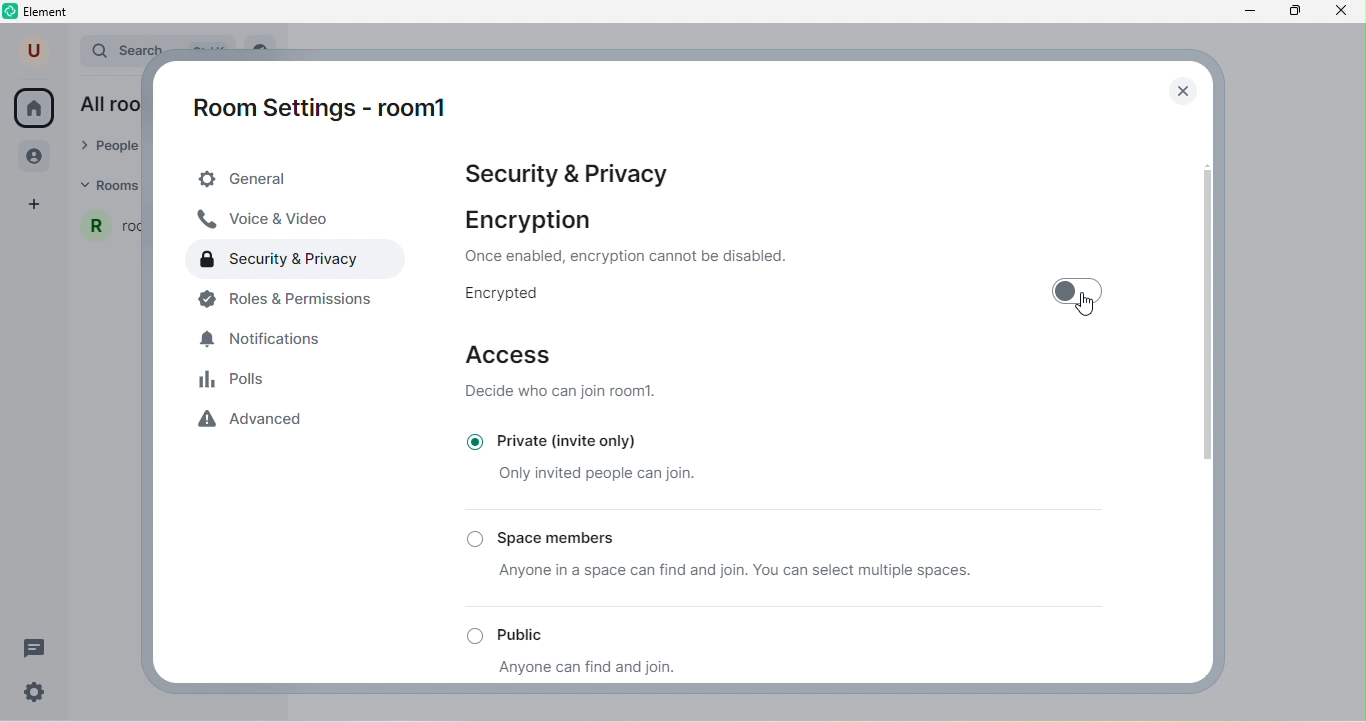 Image resolution: width=1366 pixels, height=722 pixels. Describe the element at coordinates (1298, 13) in the screenshot. I see `maximize` at that location.